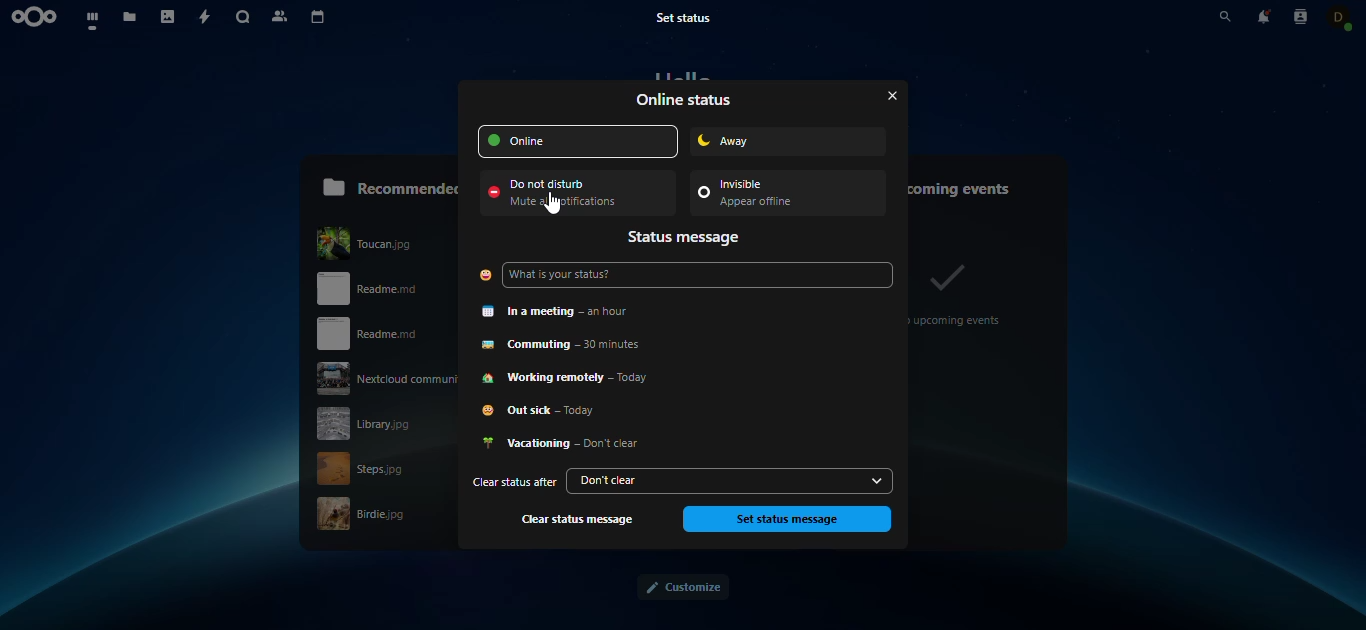 Image resolution: width=1366 pixels, height=630 pixels. I want to click on search, so click(244, 19).